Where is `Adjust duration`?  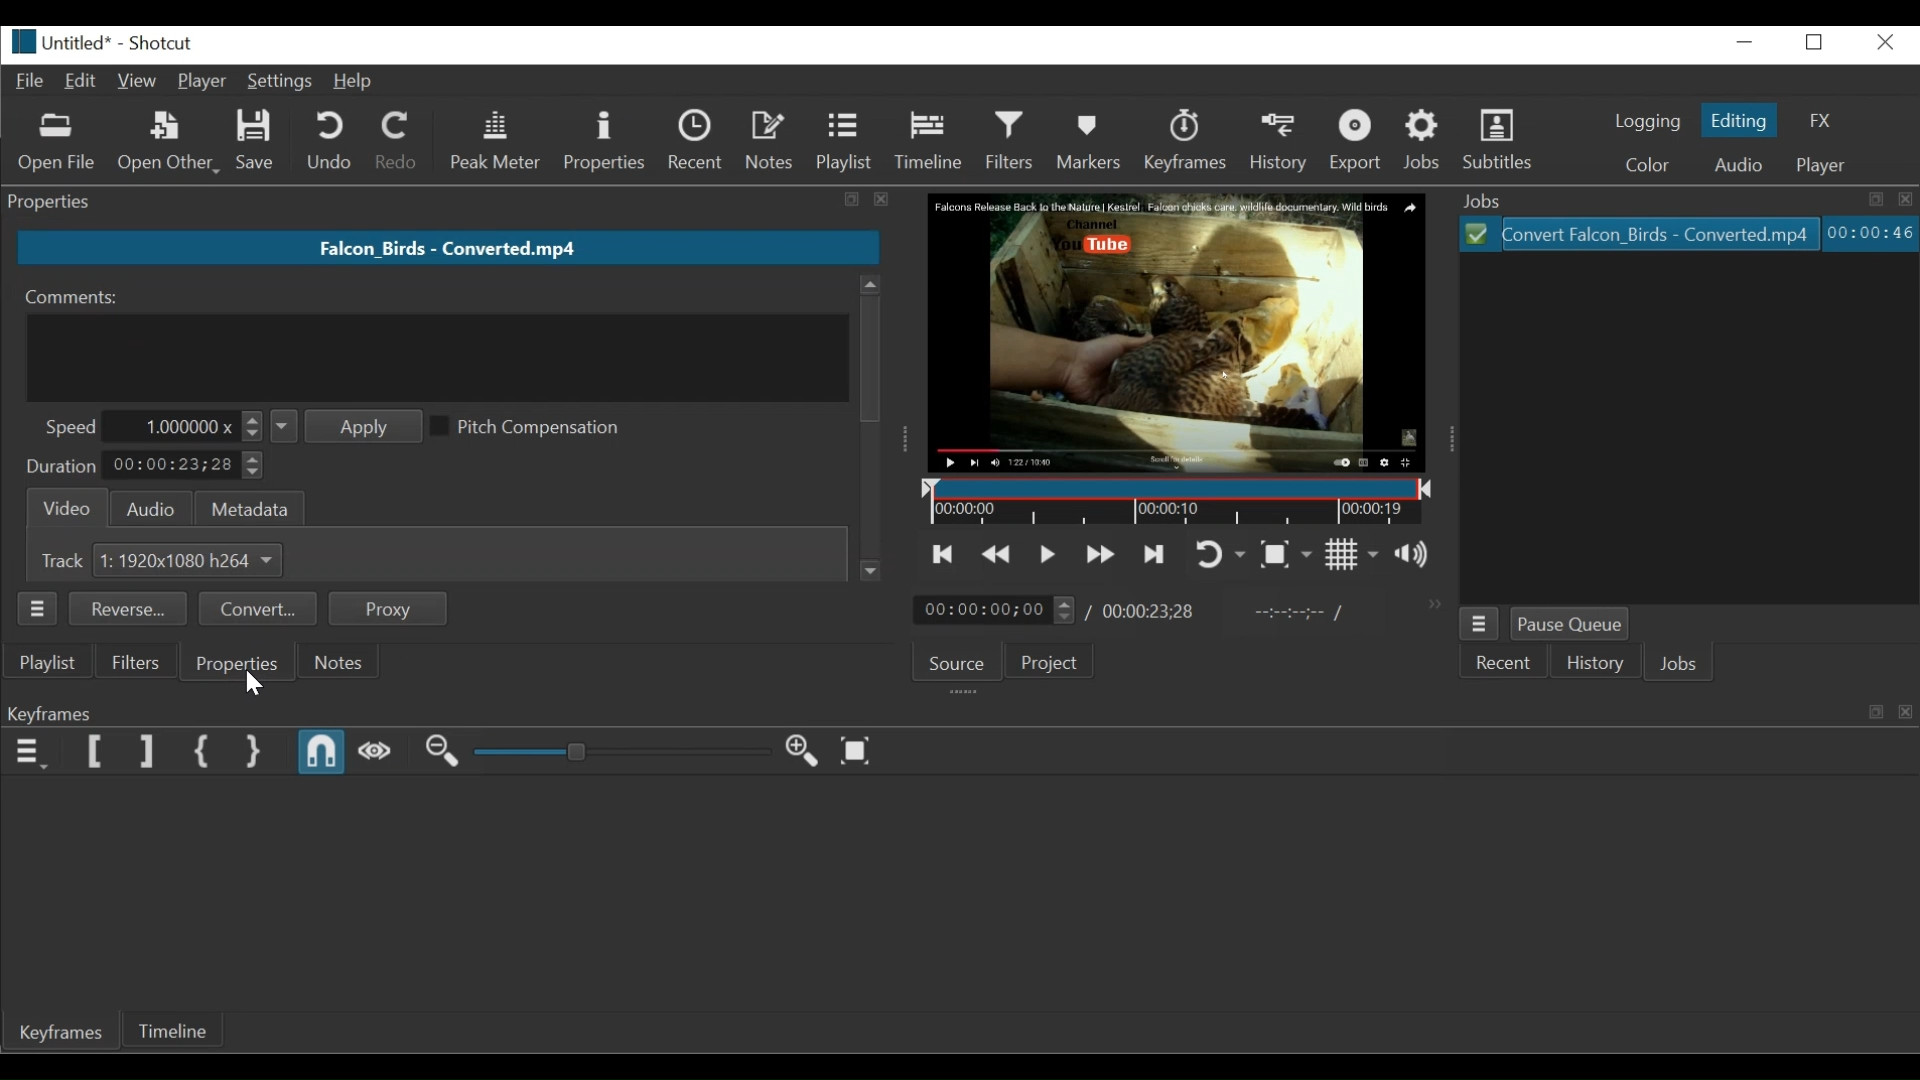
Adjust duration is located at coordinates (184, 468).